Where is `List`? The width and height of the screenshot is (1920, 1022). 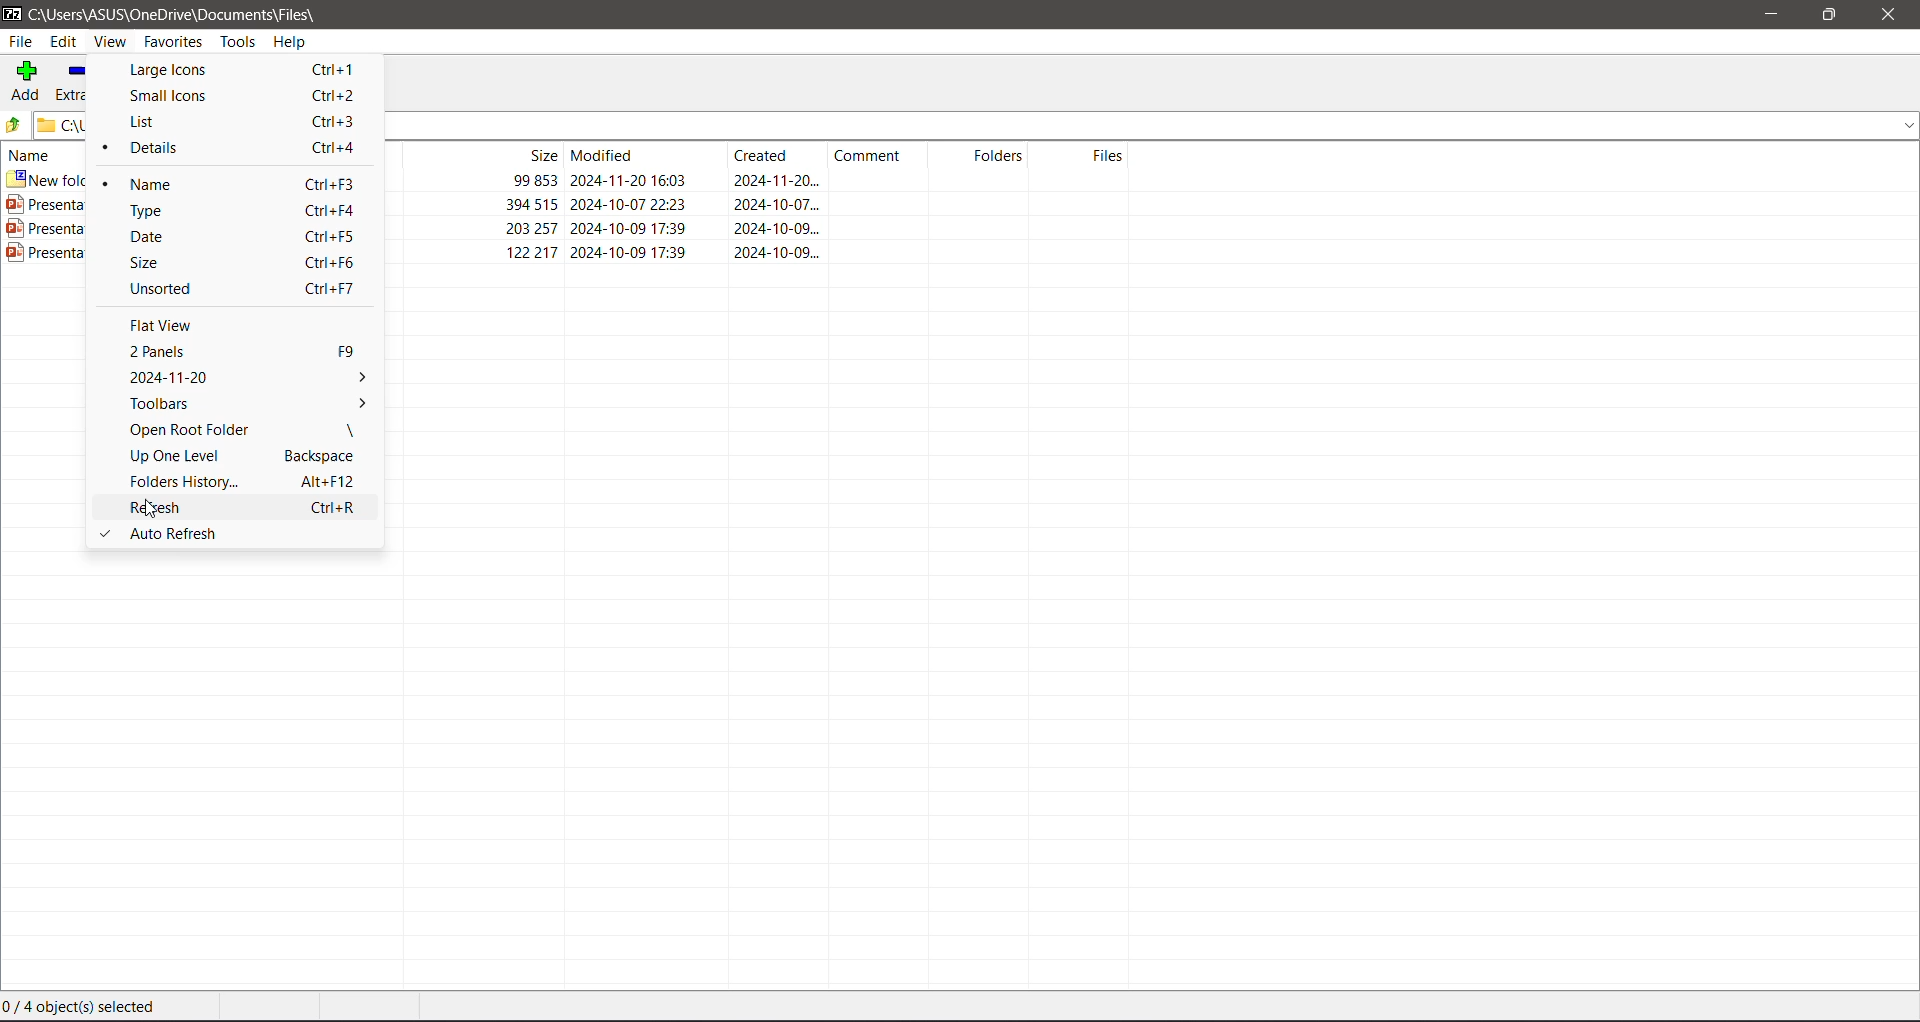 List is located at coordinates (173, 121).